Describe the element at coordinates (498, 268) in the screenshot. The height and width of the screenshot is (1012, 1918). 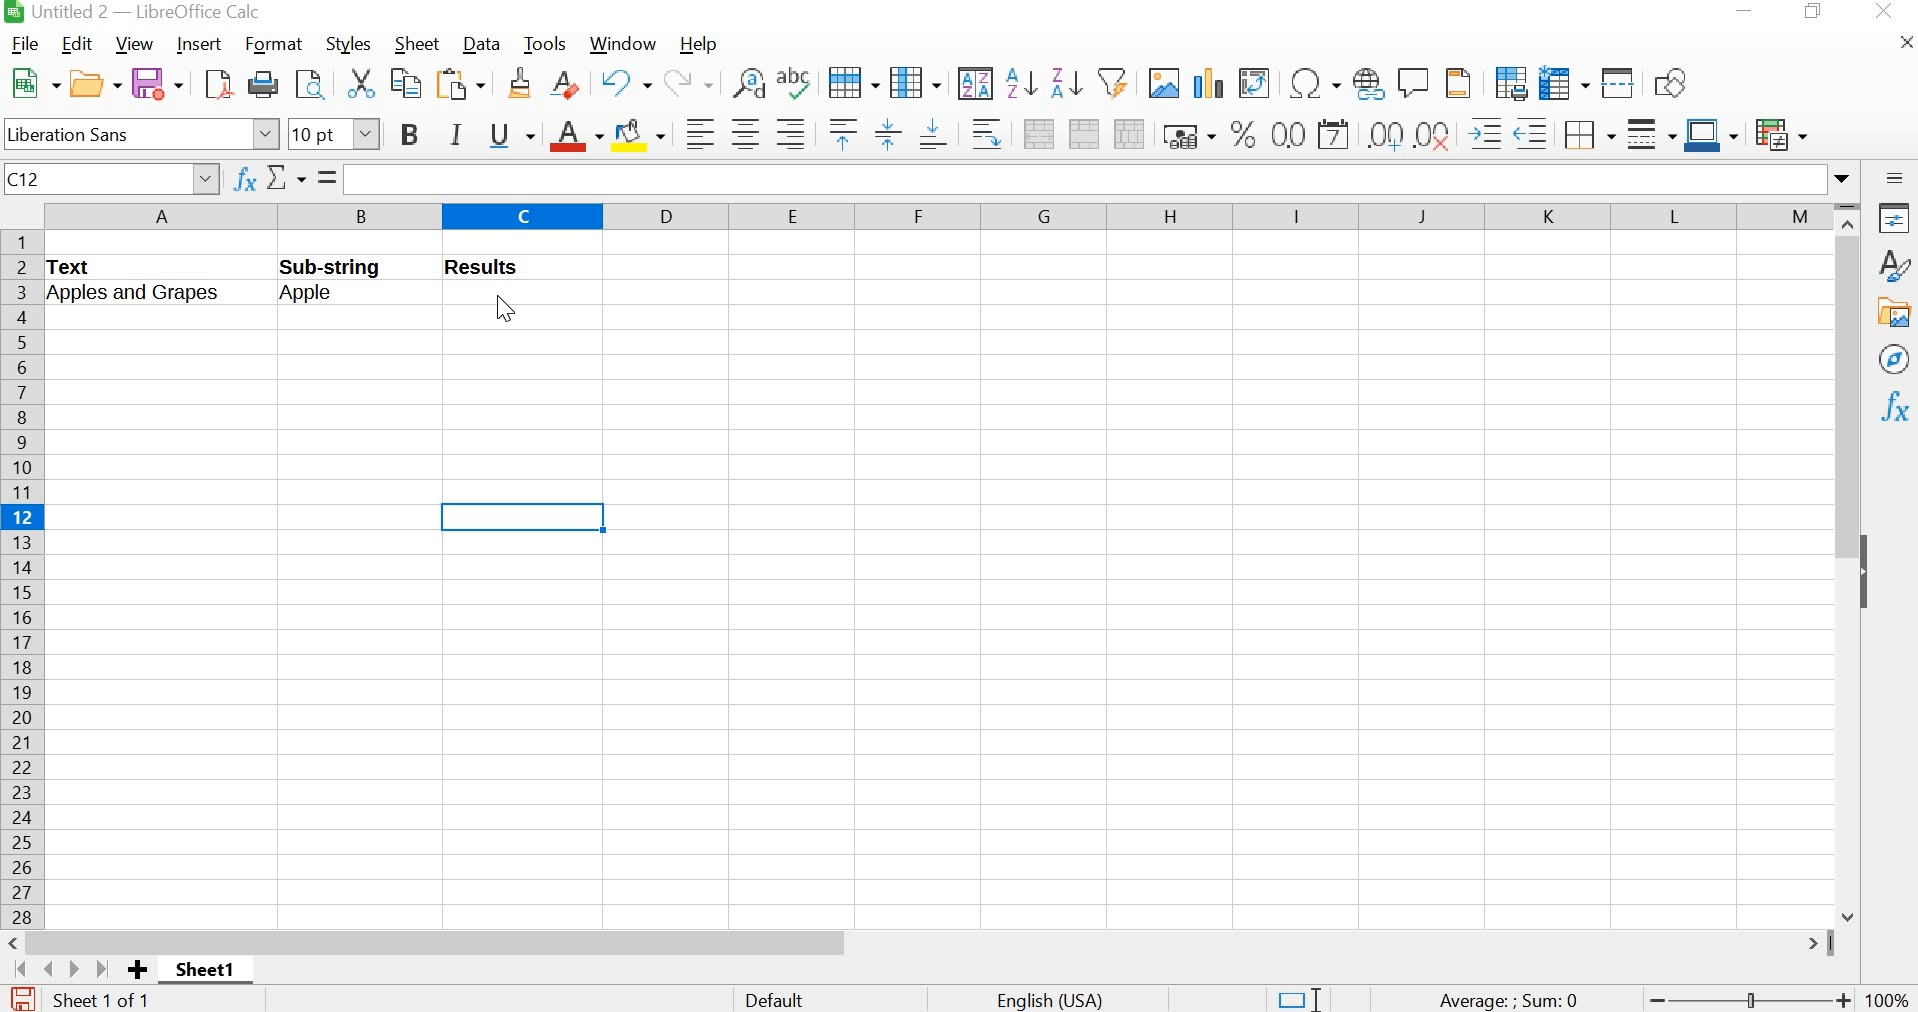
I see `Results` at that location.